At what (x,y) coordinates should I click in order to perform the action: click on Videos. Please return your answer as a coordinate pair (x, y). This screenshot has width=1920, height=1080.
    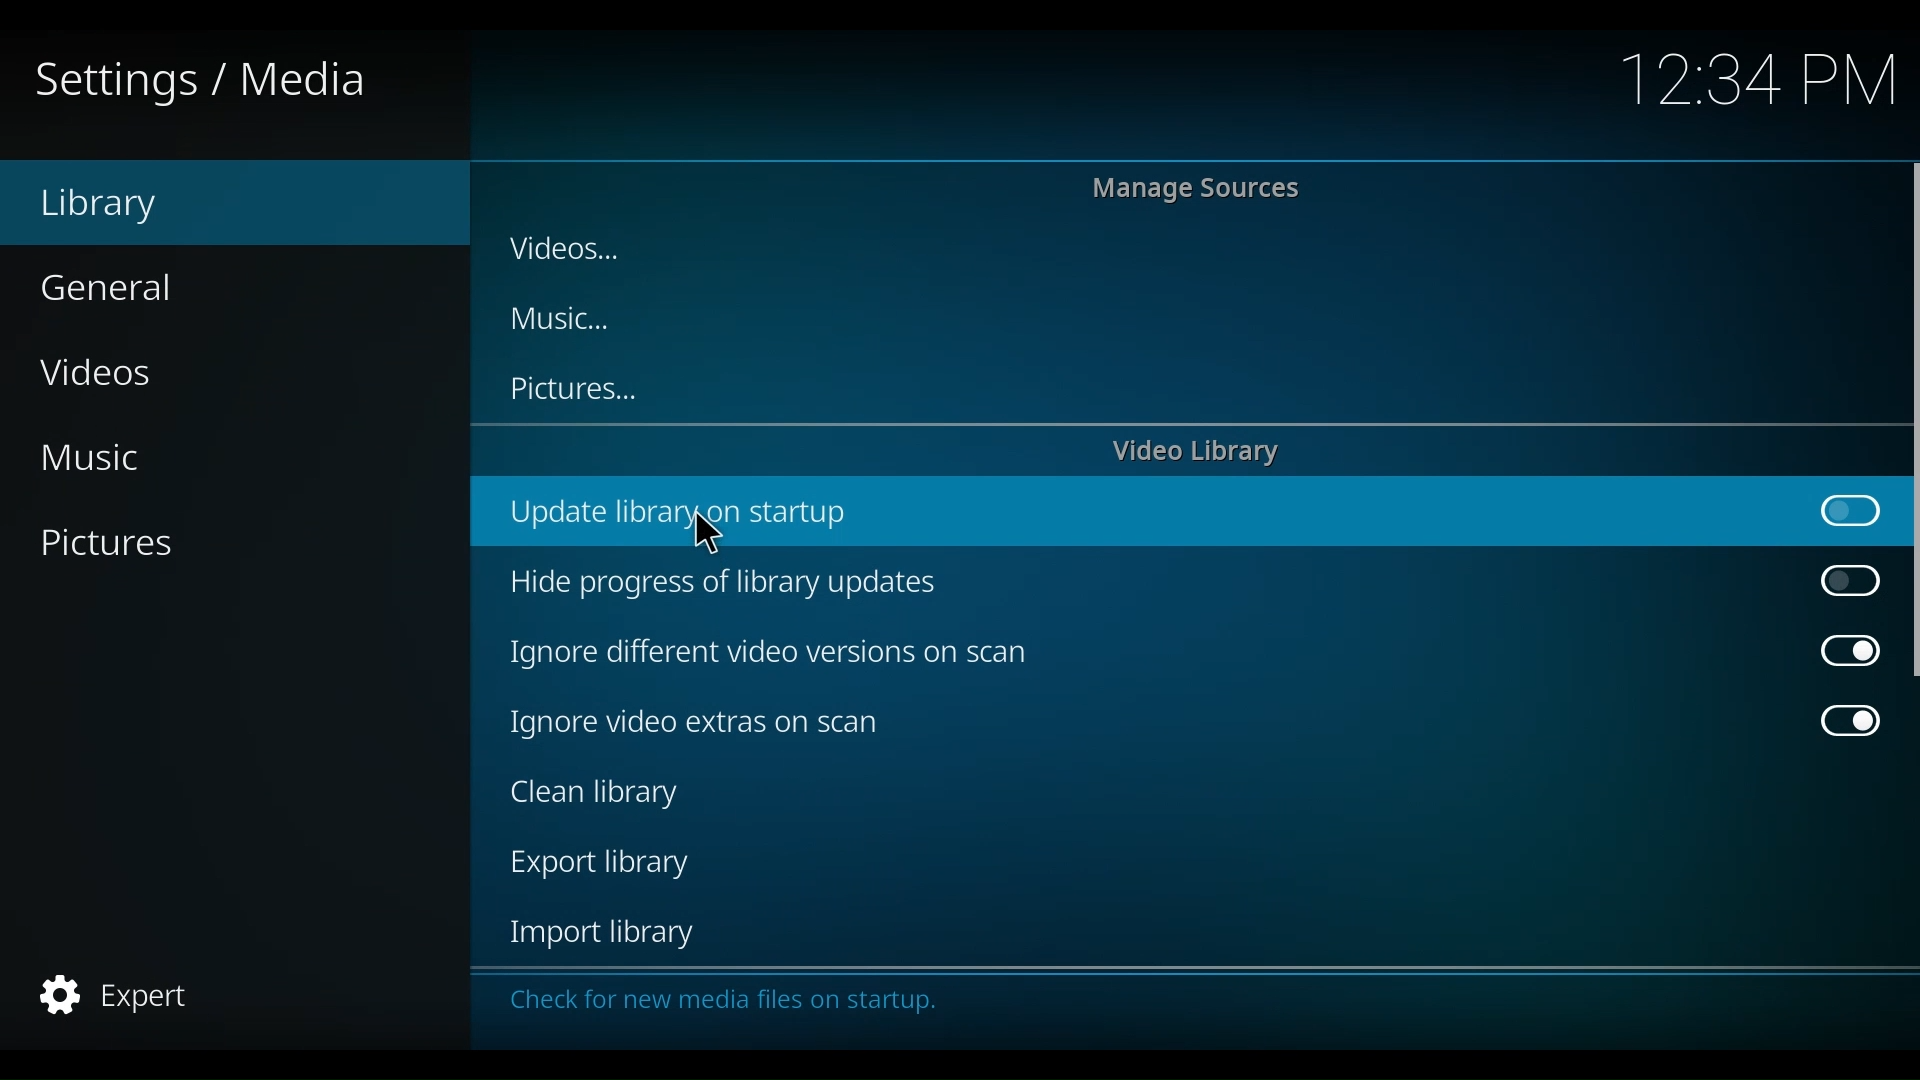
    Looking at the image, I should click on (577, 251).